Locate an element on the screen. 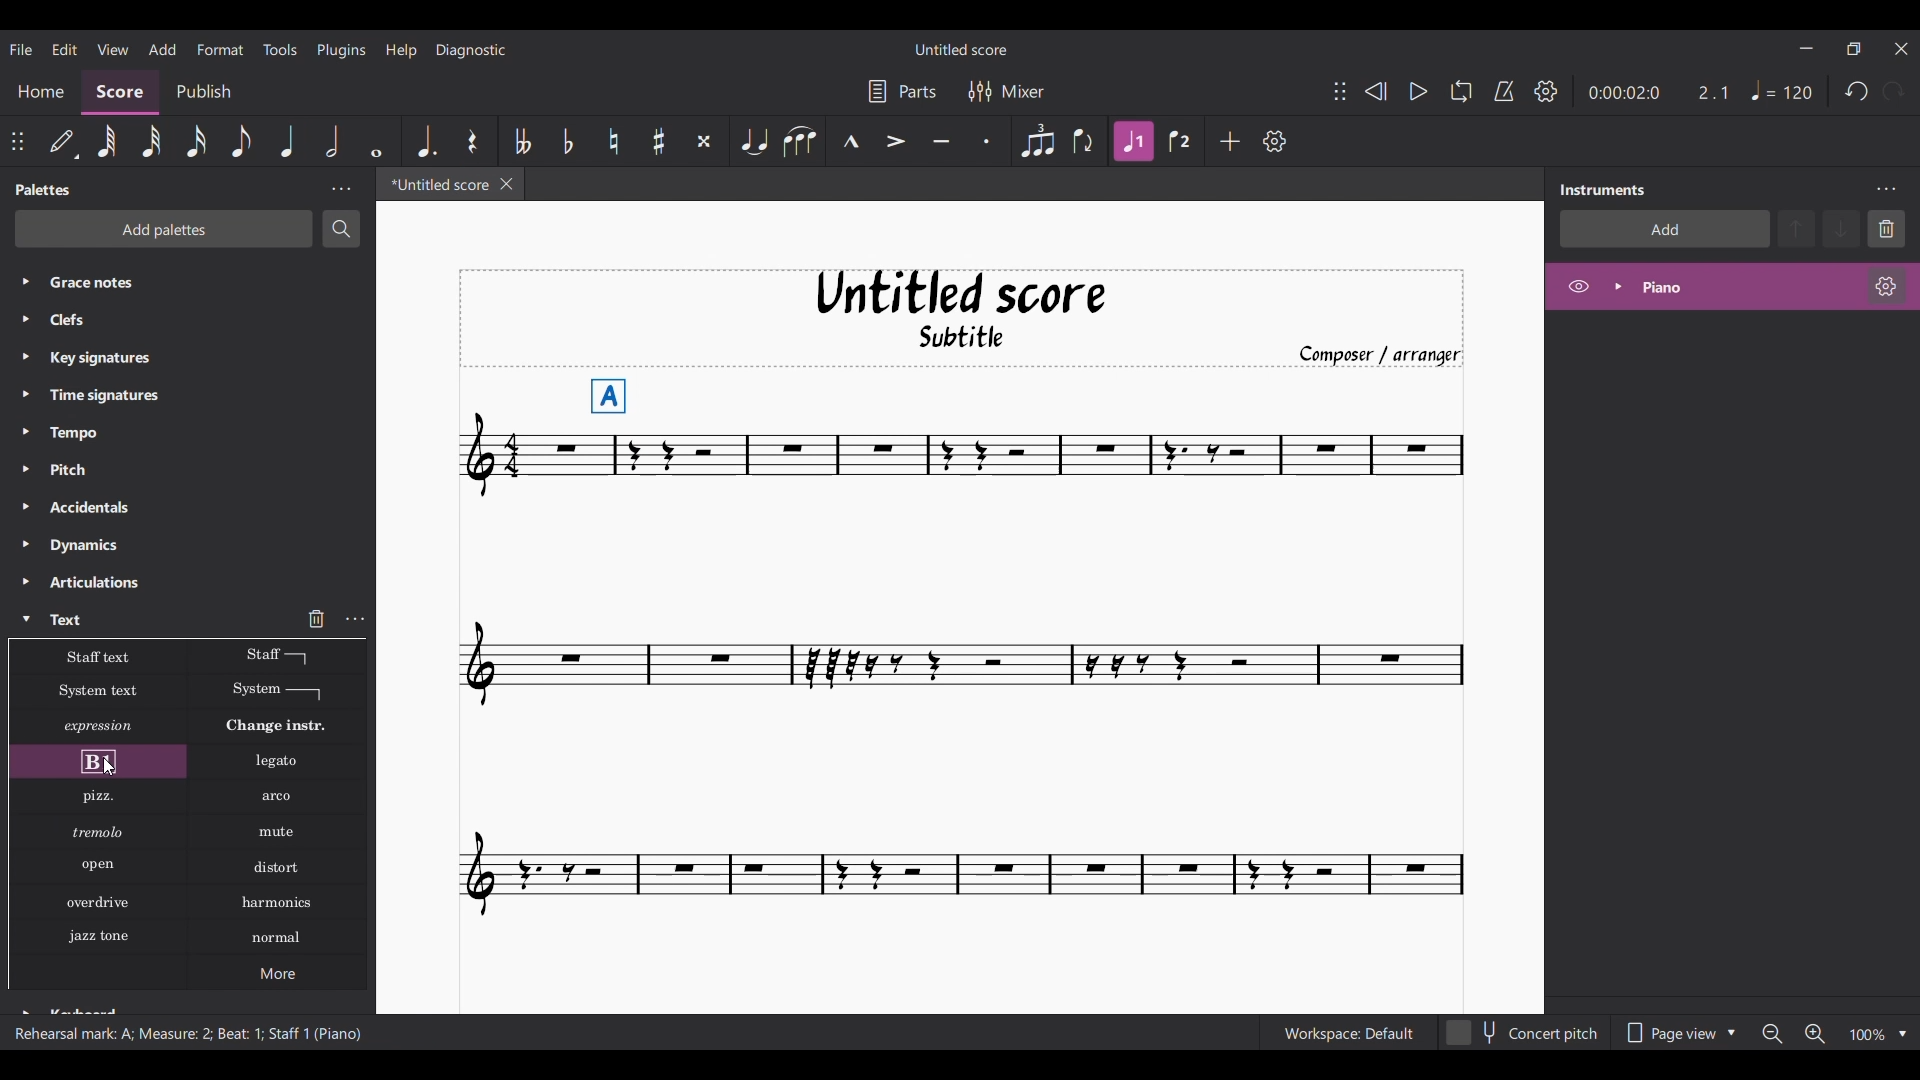  Loop playback is located at coordinates (1460, 91).